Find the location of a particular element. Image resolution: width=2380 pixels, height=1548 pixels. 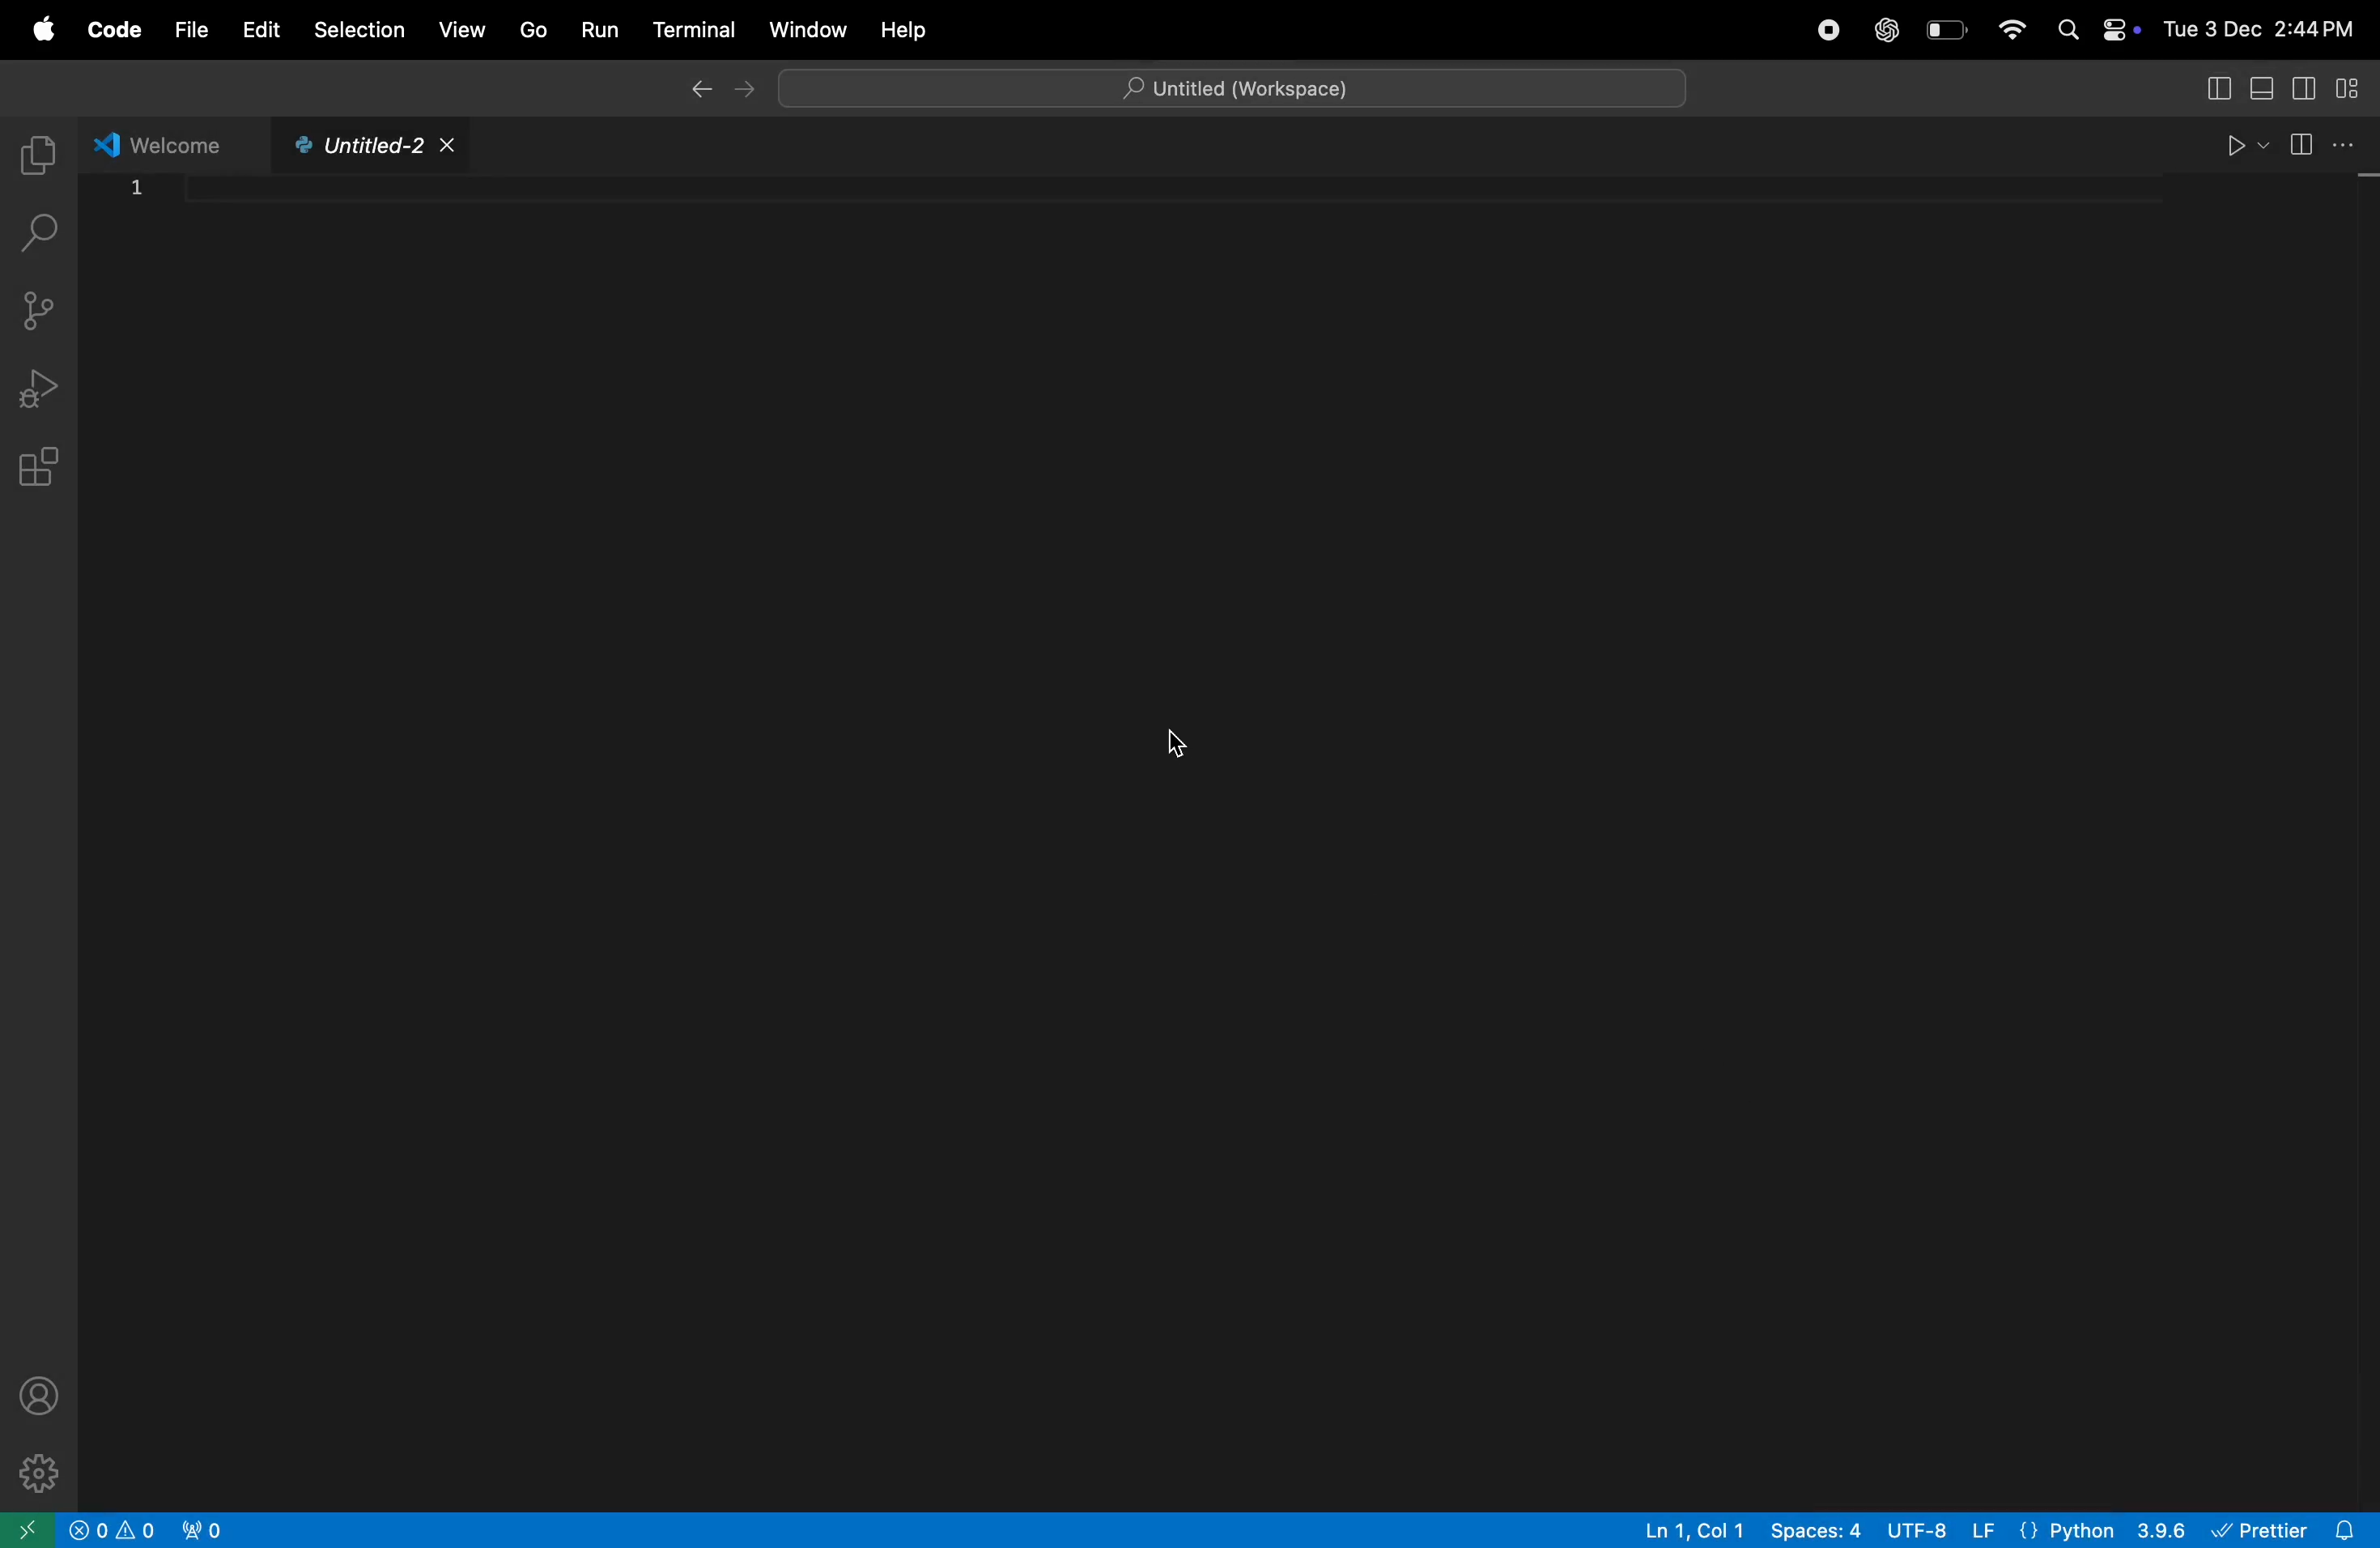

apple menu is located at coordinates (45, 25).